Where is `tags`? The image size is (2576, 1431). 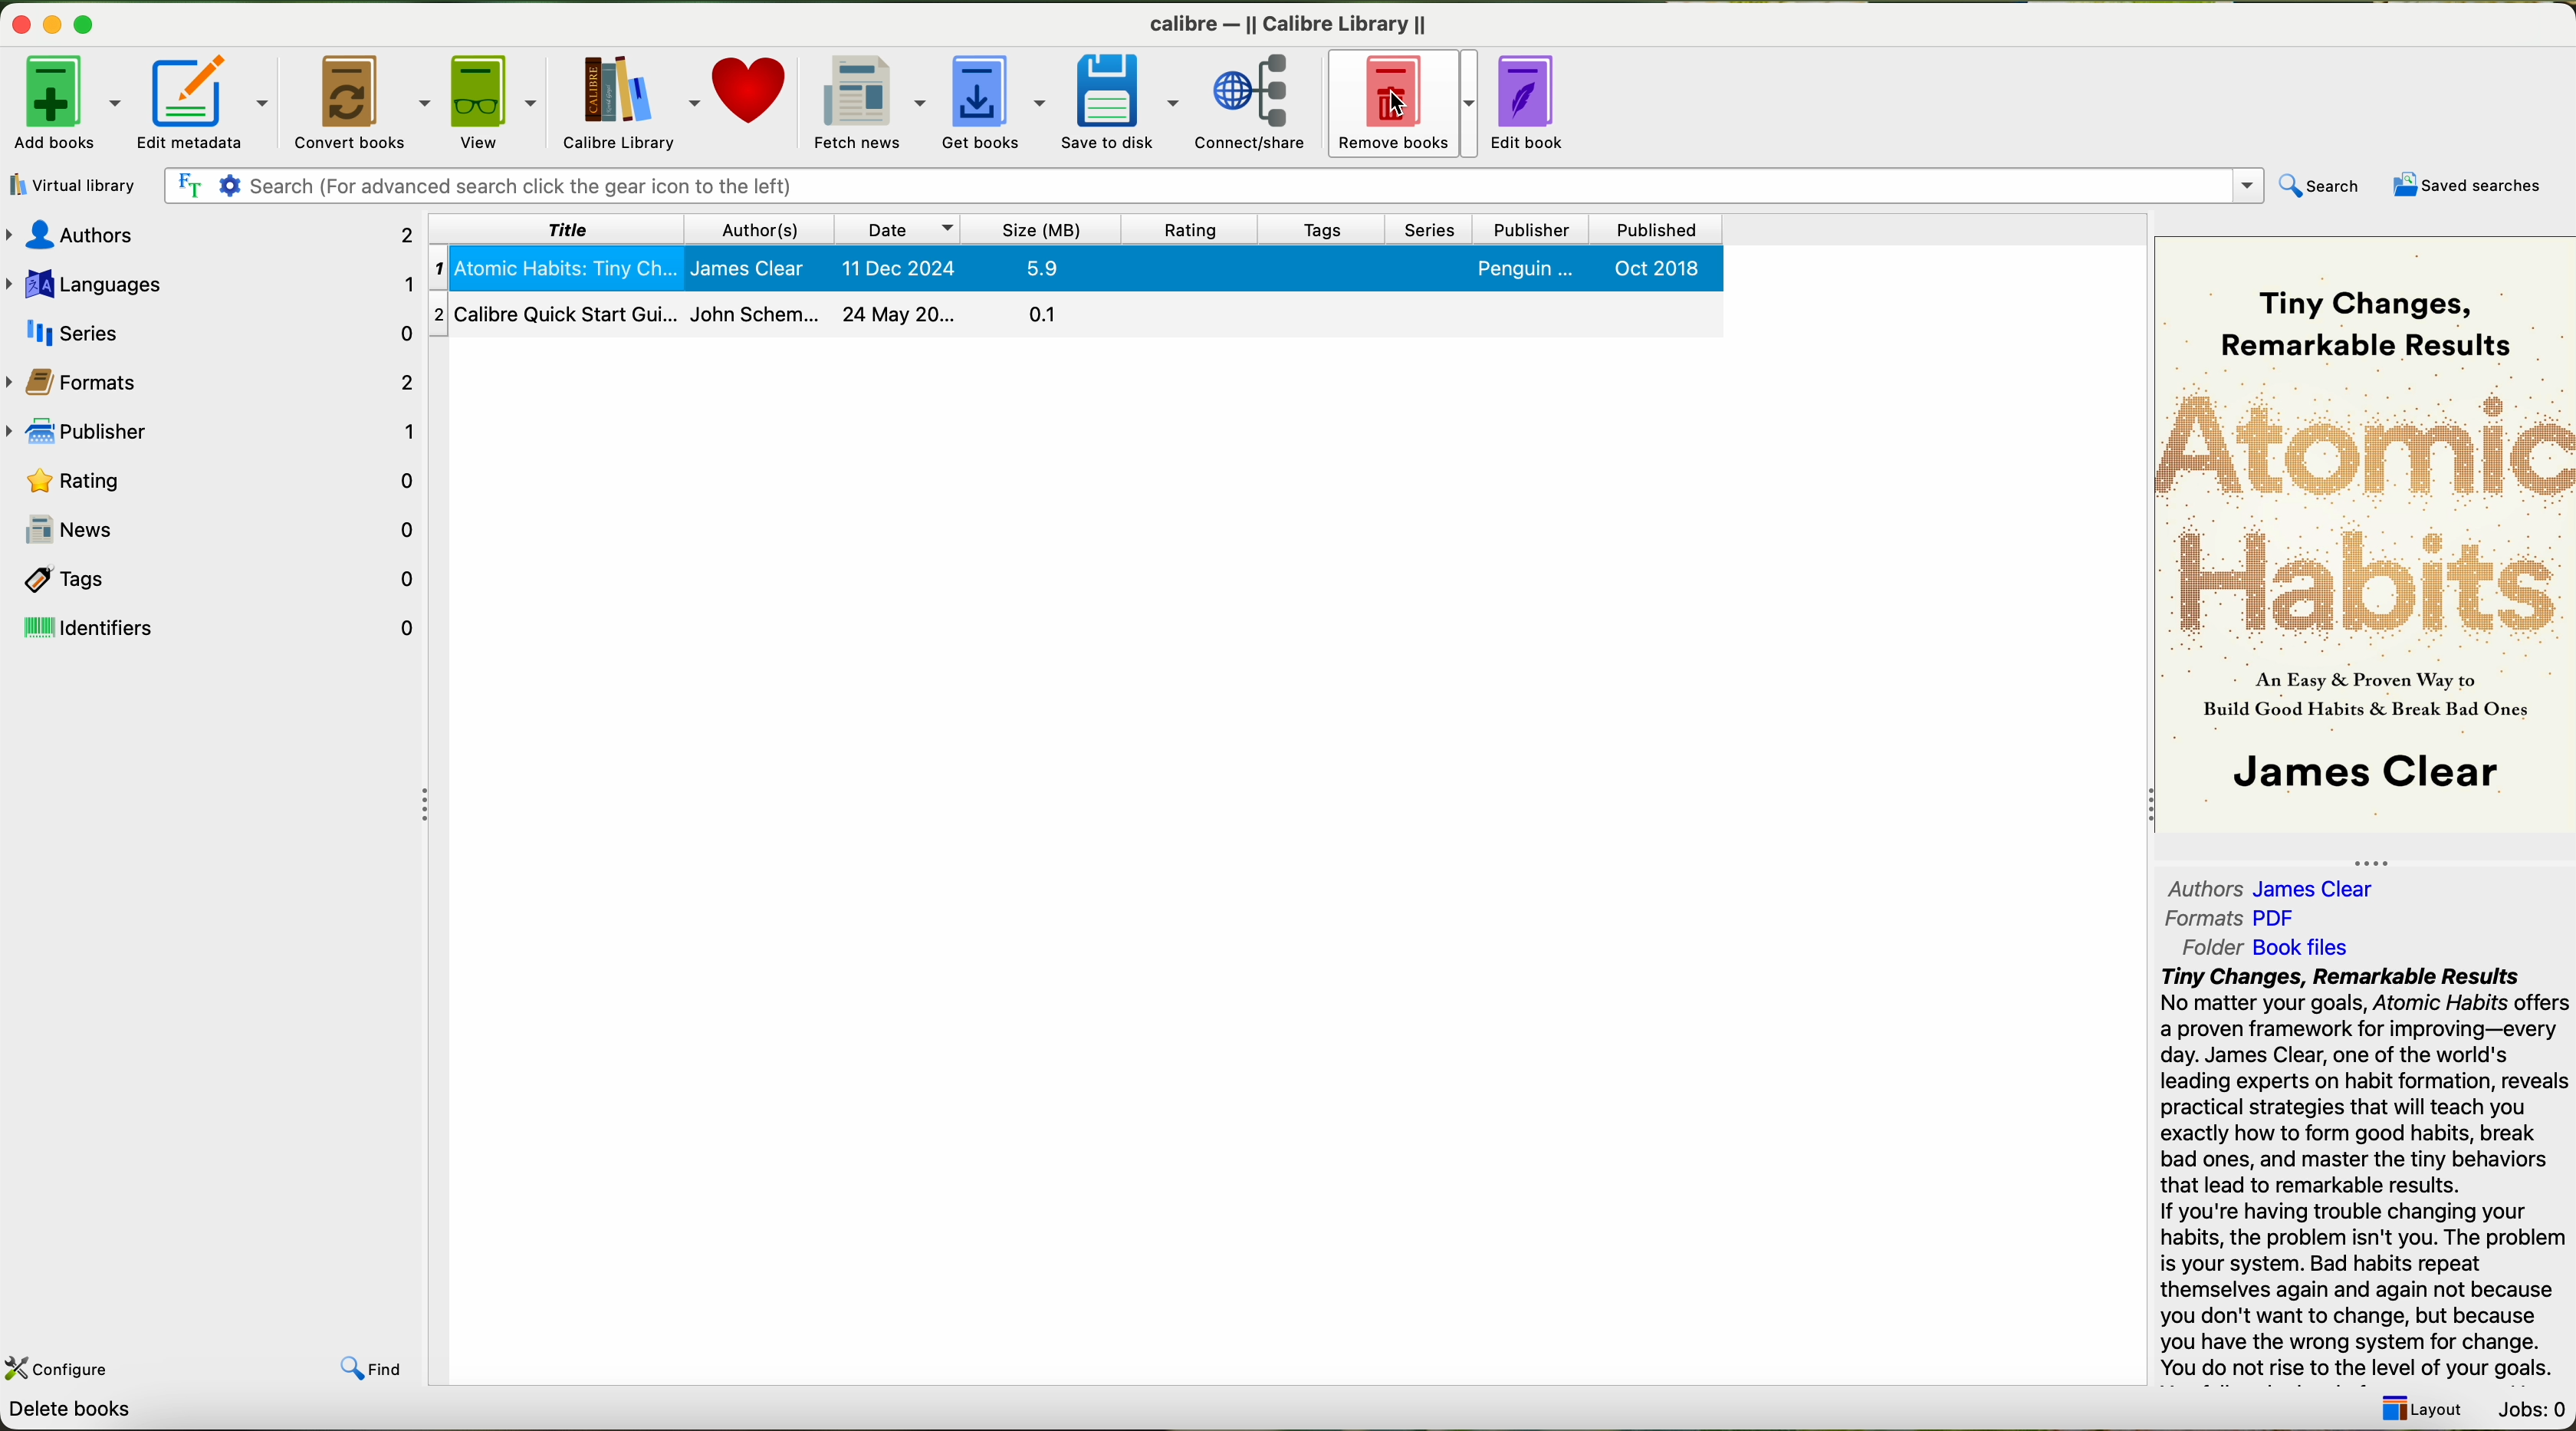 tags is located at coordinates (211, 581).